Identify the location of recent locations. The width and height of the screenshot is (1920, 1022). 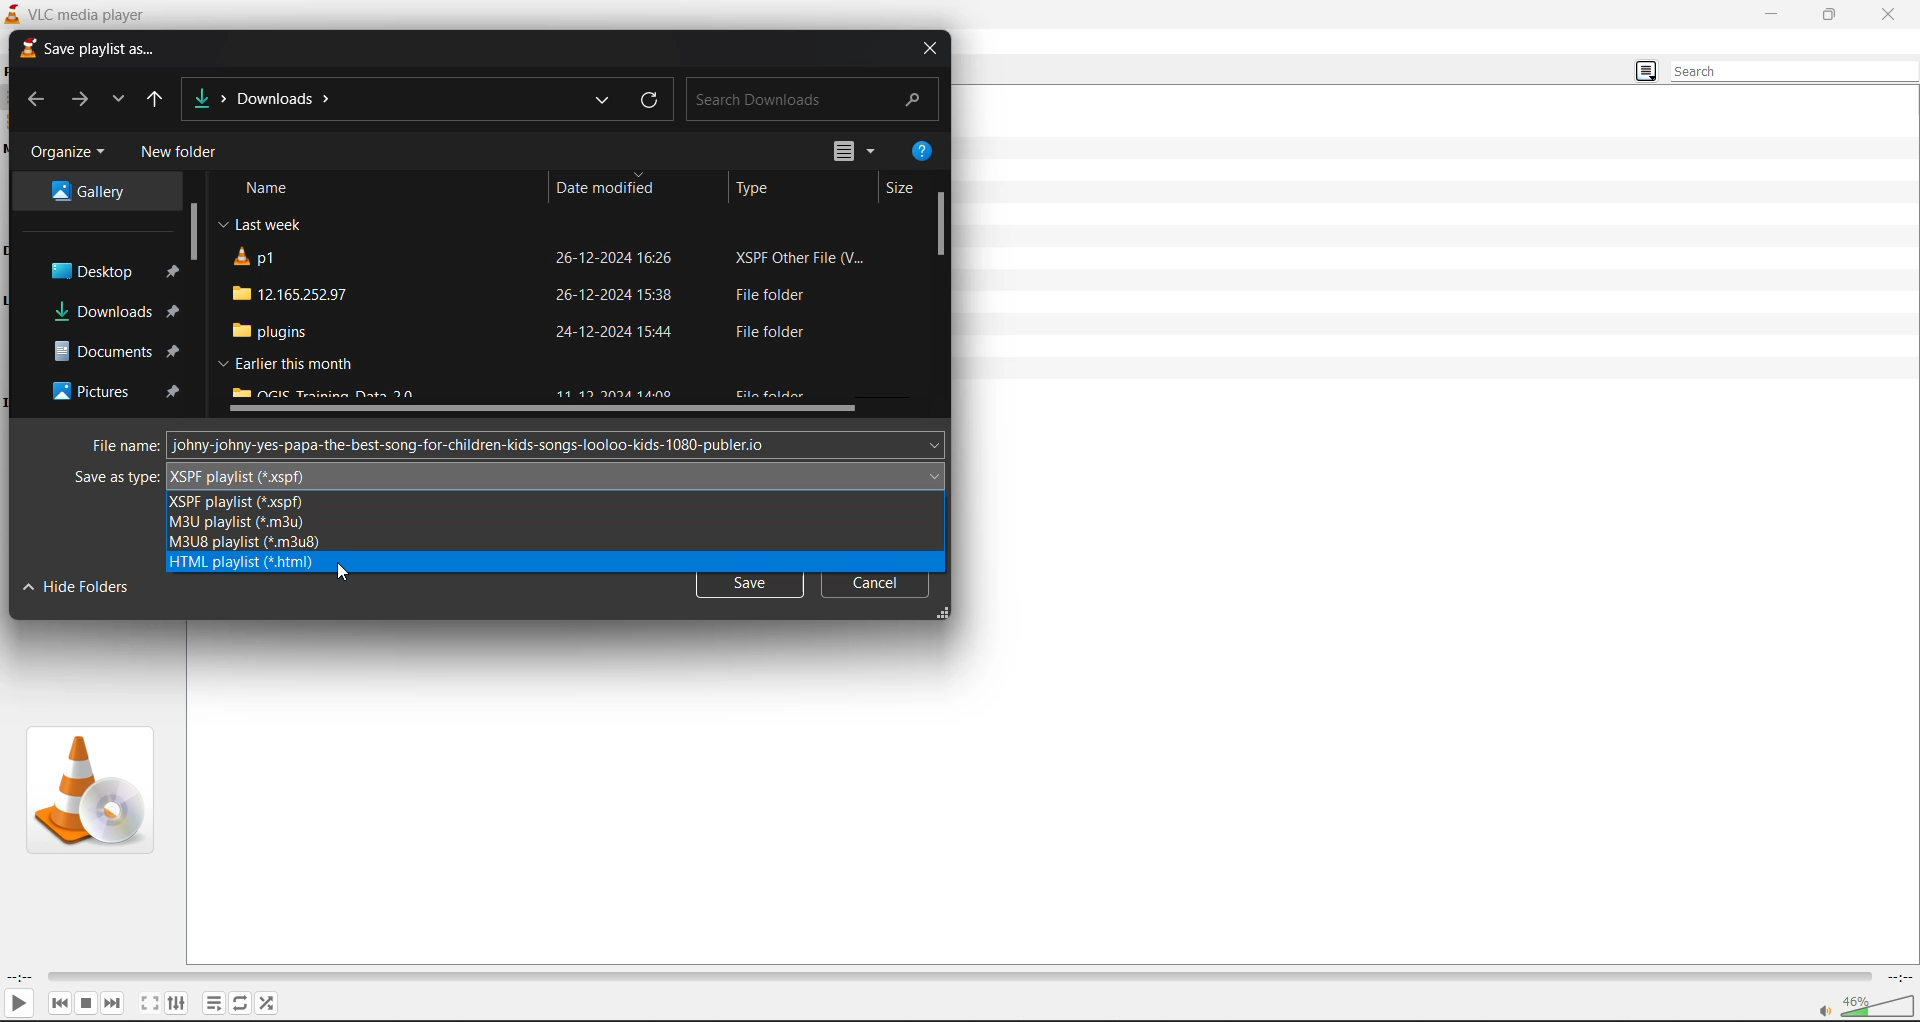
(123, 100).